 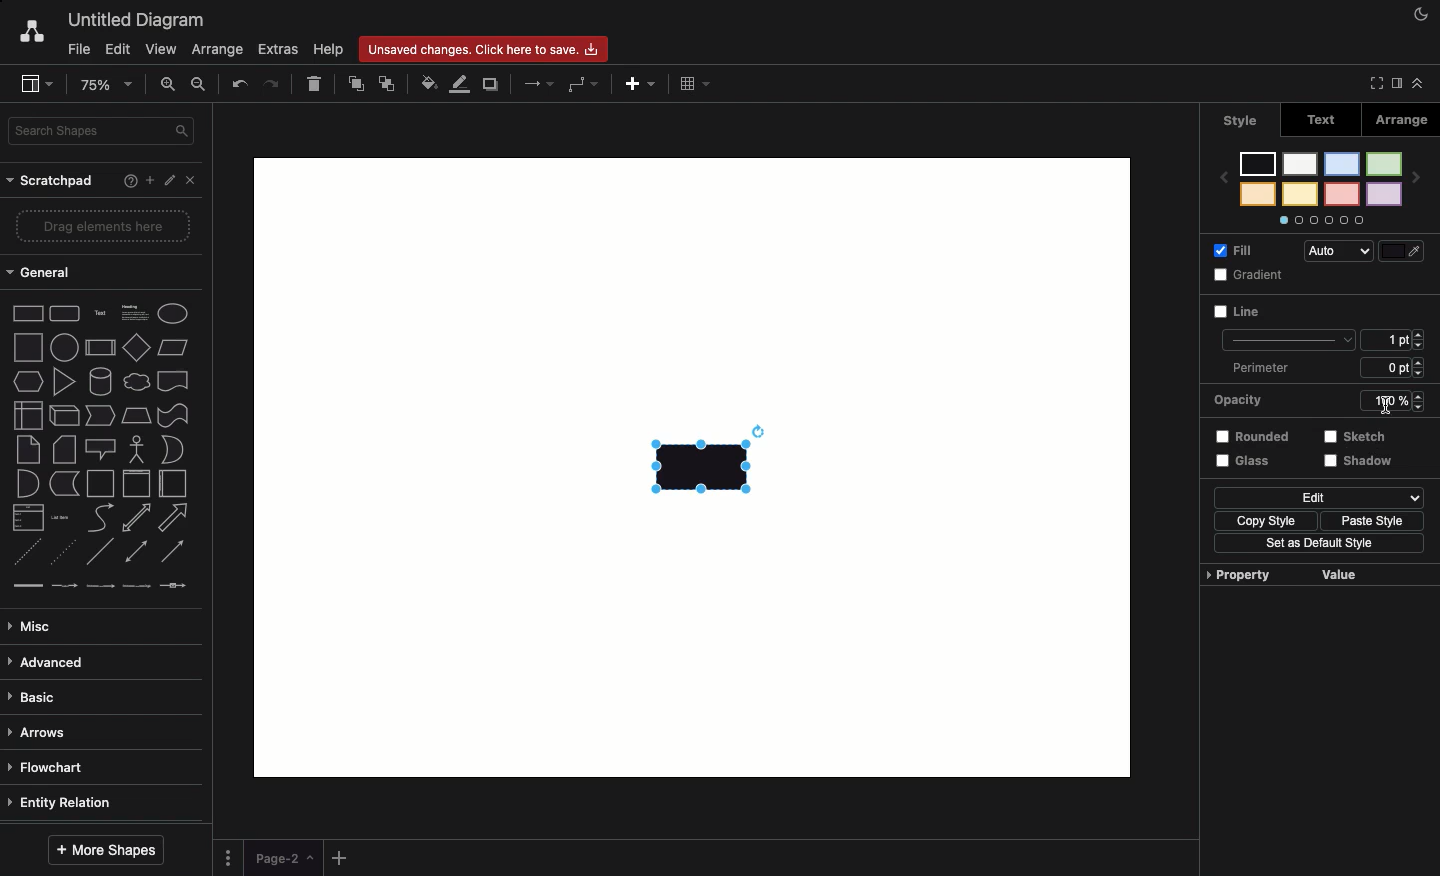 What do you see at coordinates (1222, 176) in the screenshot?
I see `previous` at bounding box center [1222, 176].